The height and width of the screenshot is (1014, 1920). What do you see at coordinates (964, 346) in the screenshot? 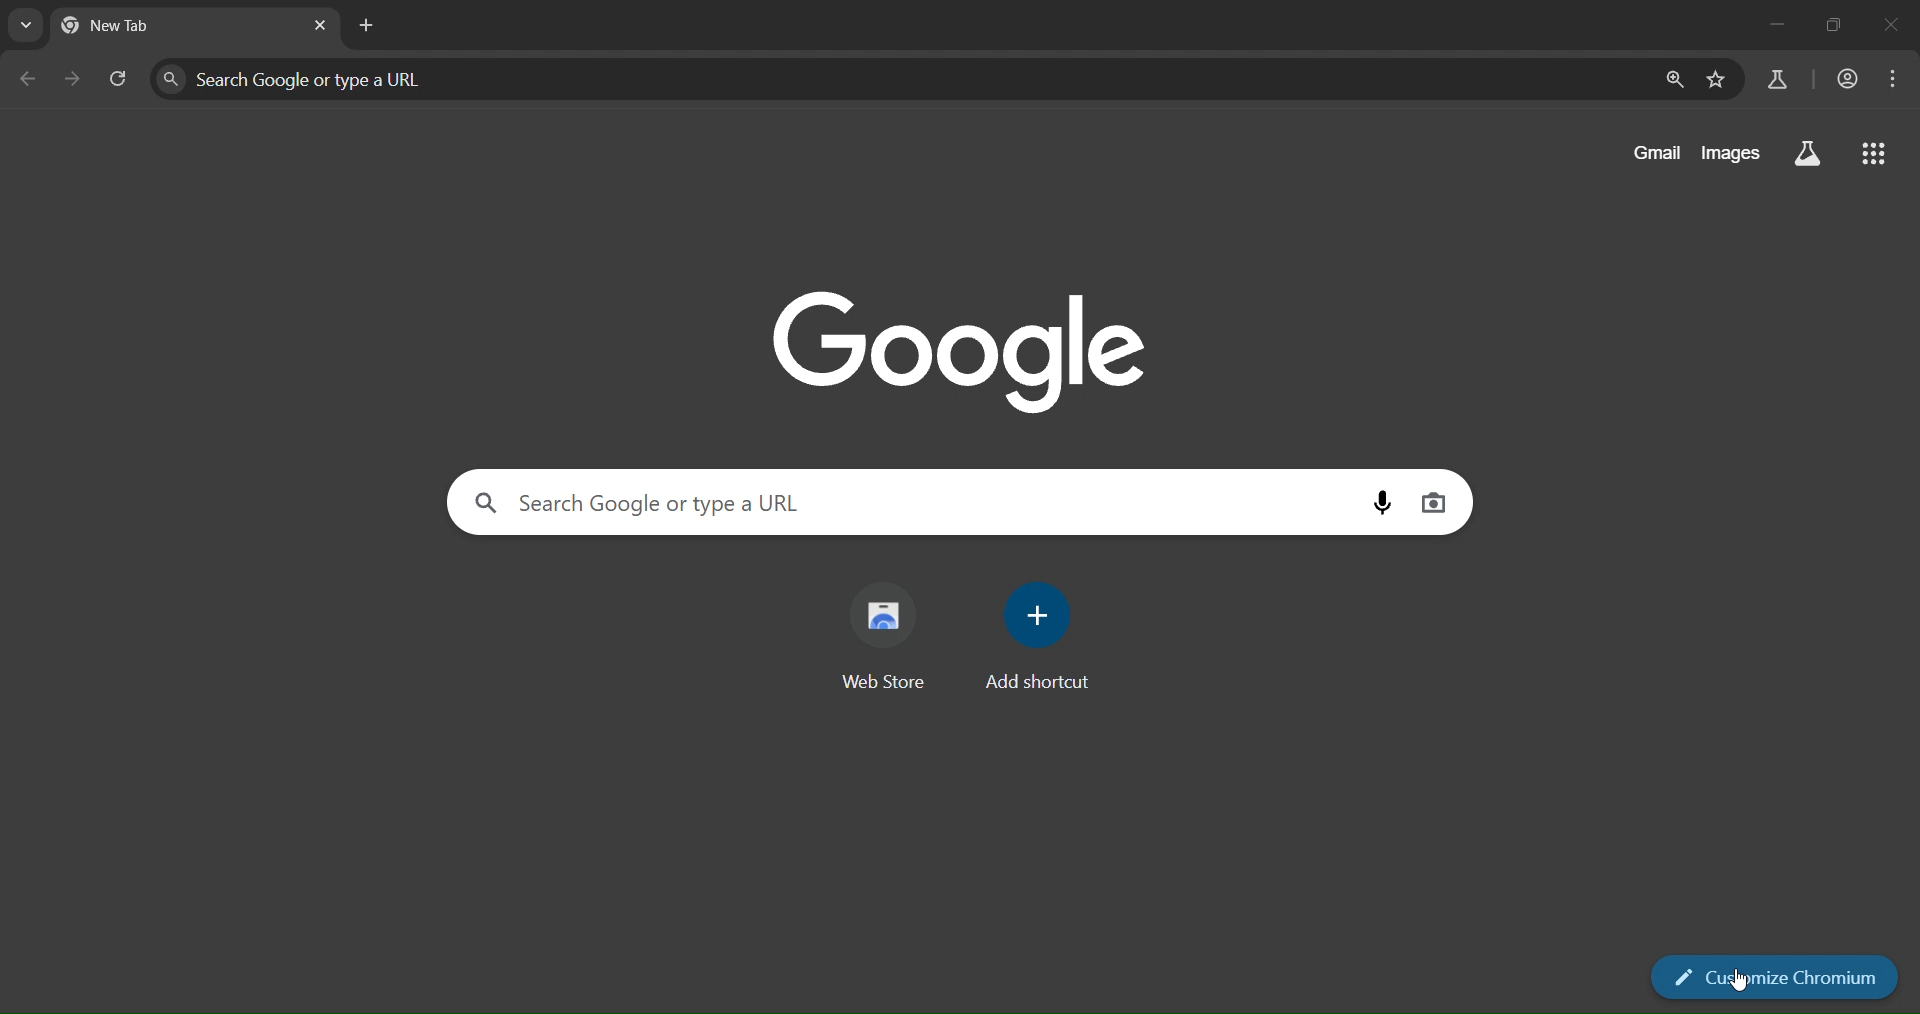
I see `Google logo` at bounding box center [964, 346].